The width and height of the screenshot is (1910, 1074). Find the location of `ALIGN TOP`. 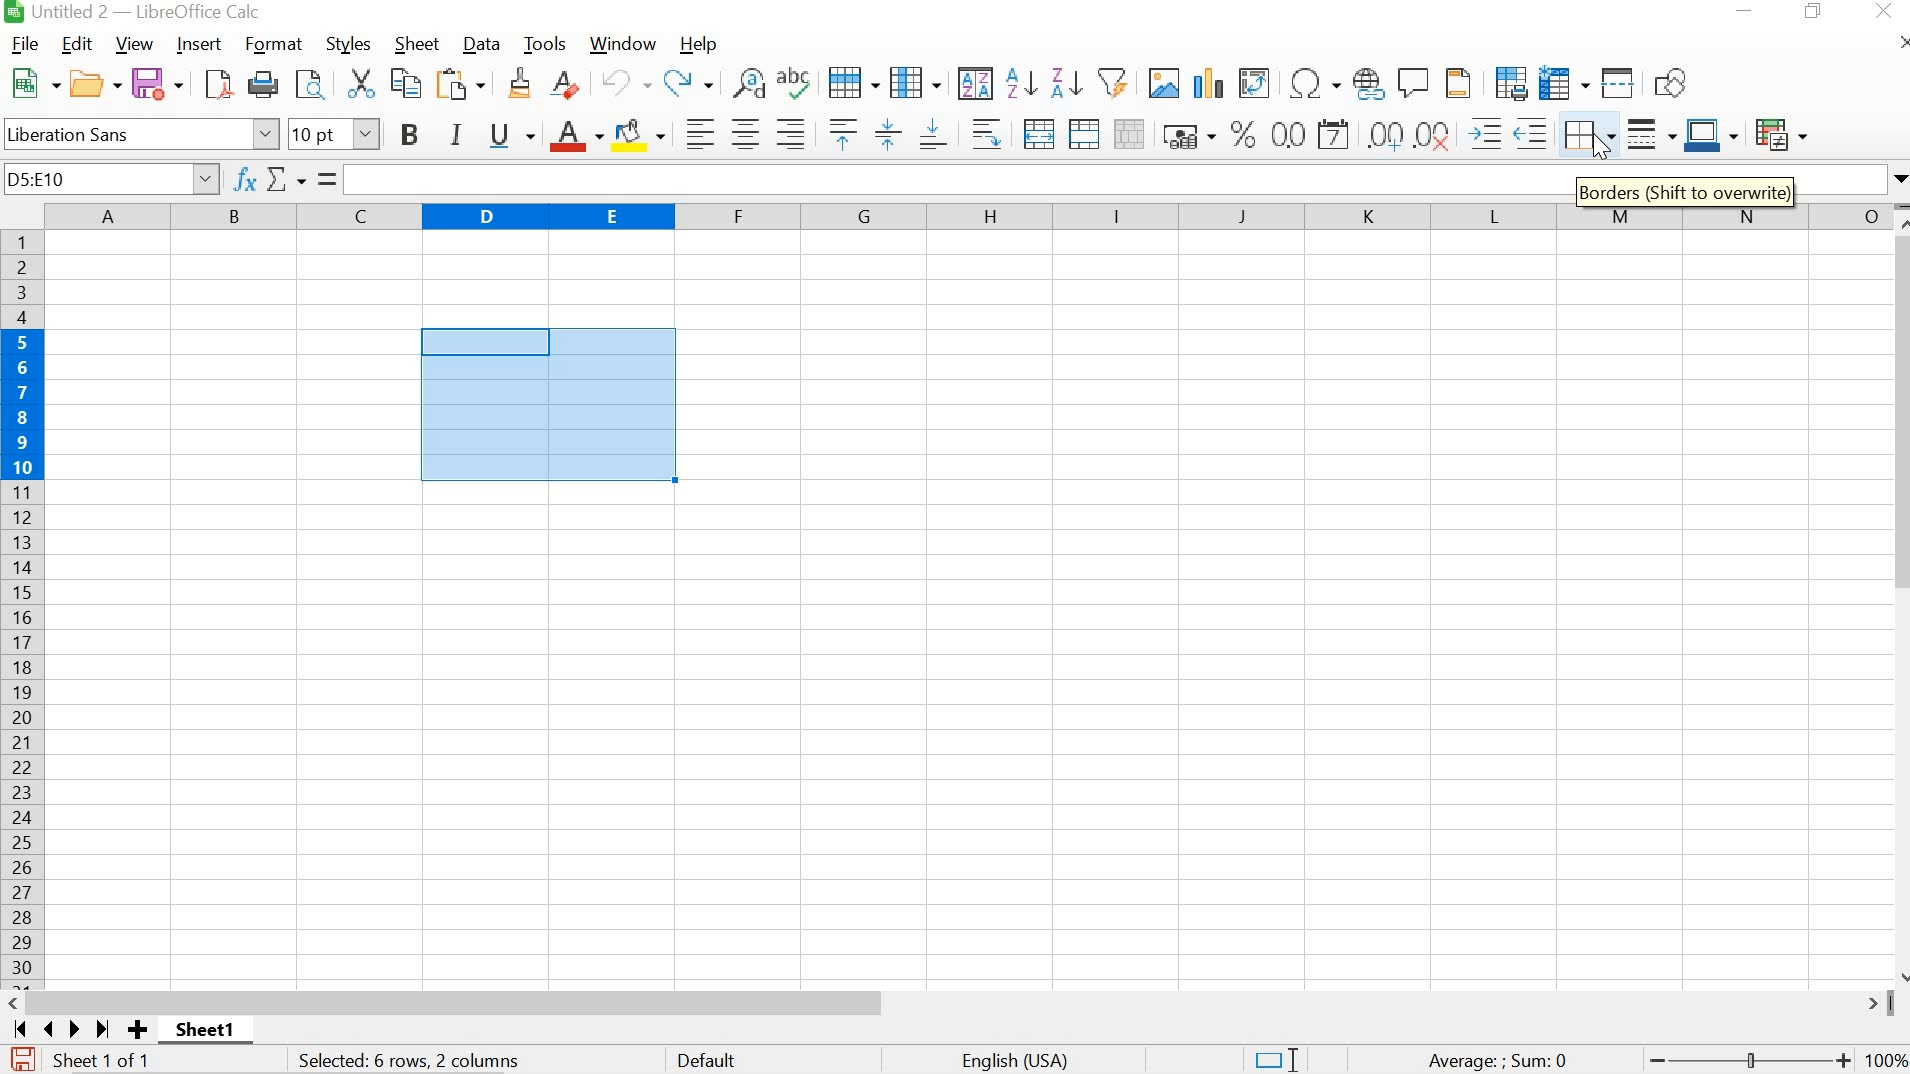

ALIGN TOP is located at coordinates (844, 133).